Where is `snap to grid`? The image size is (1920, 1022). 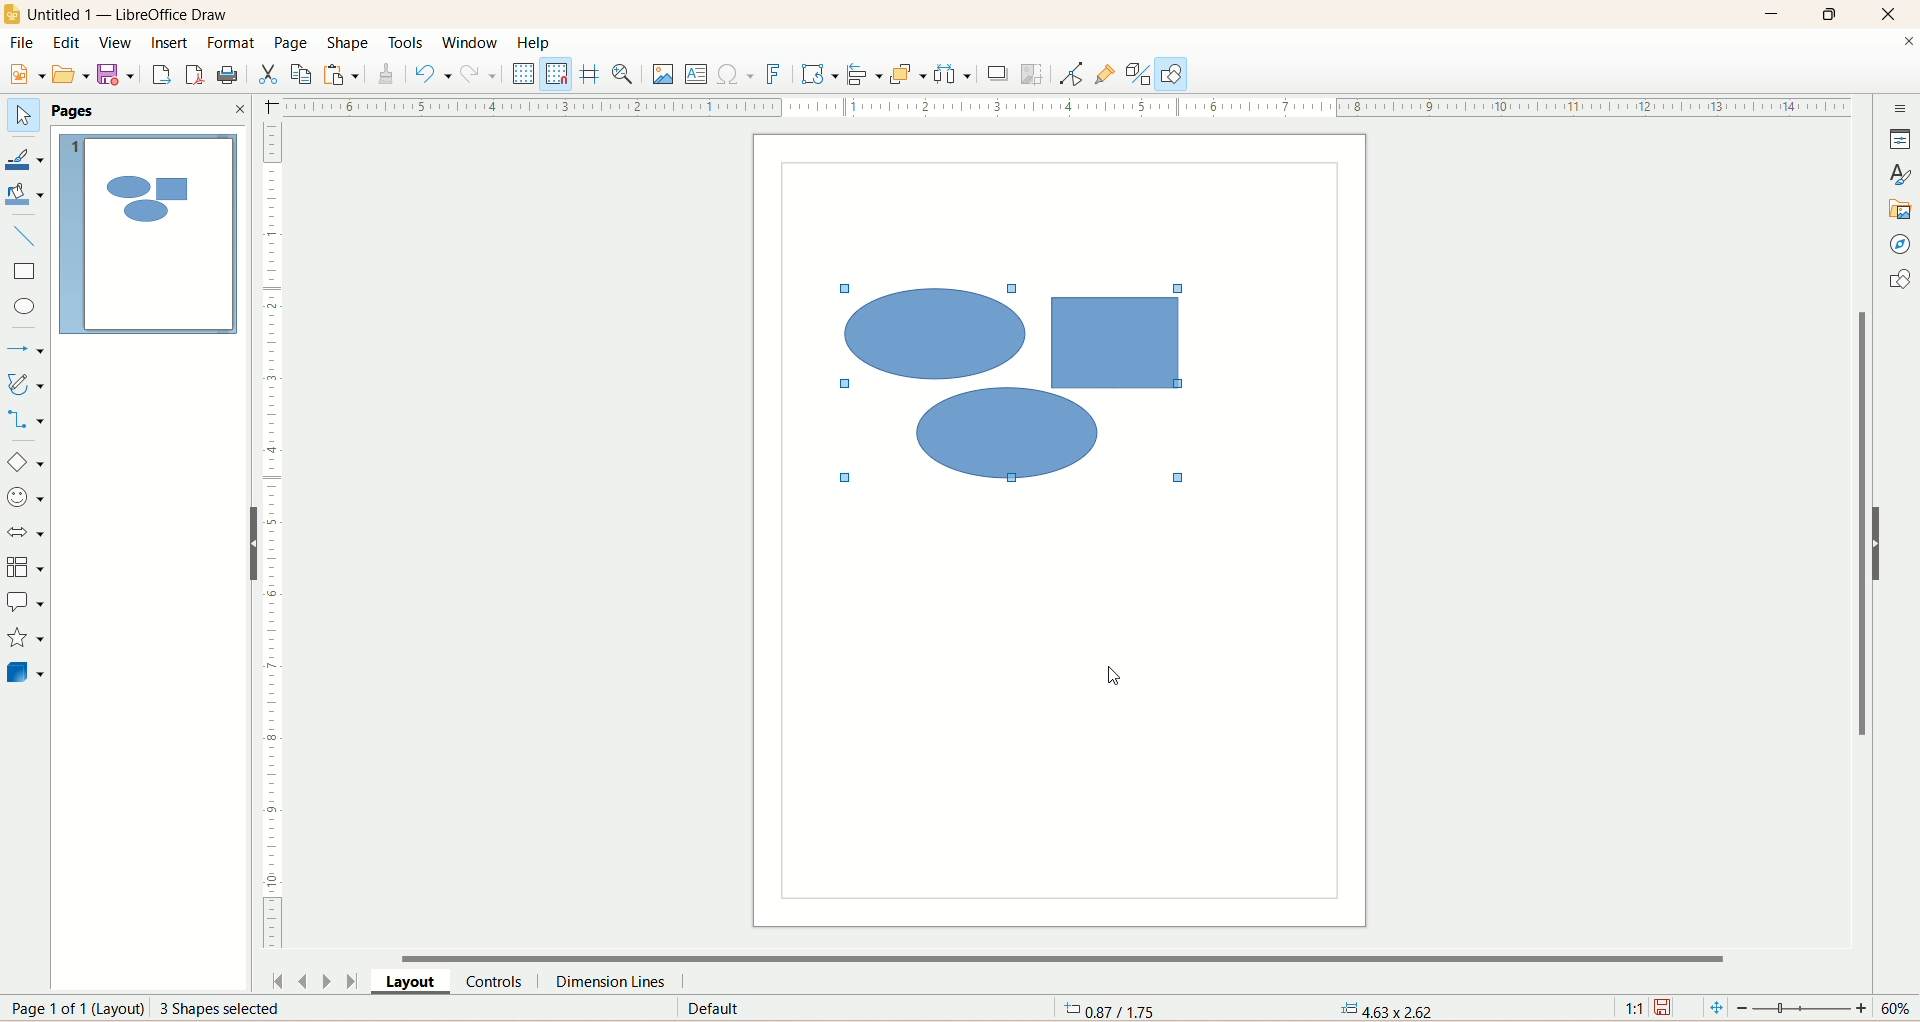
snap to grid is located at coordinates (559, 75).